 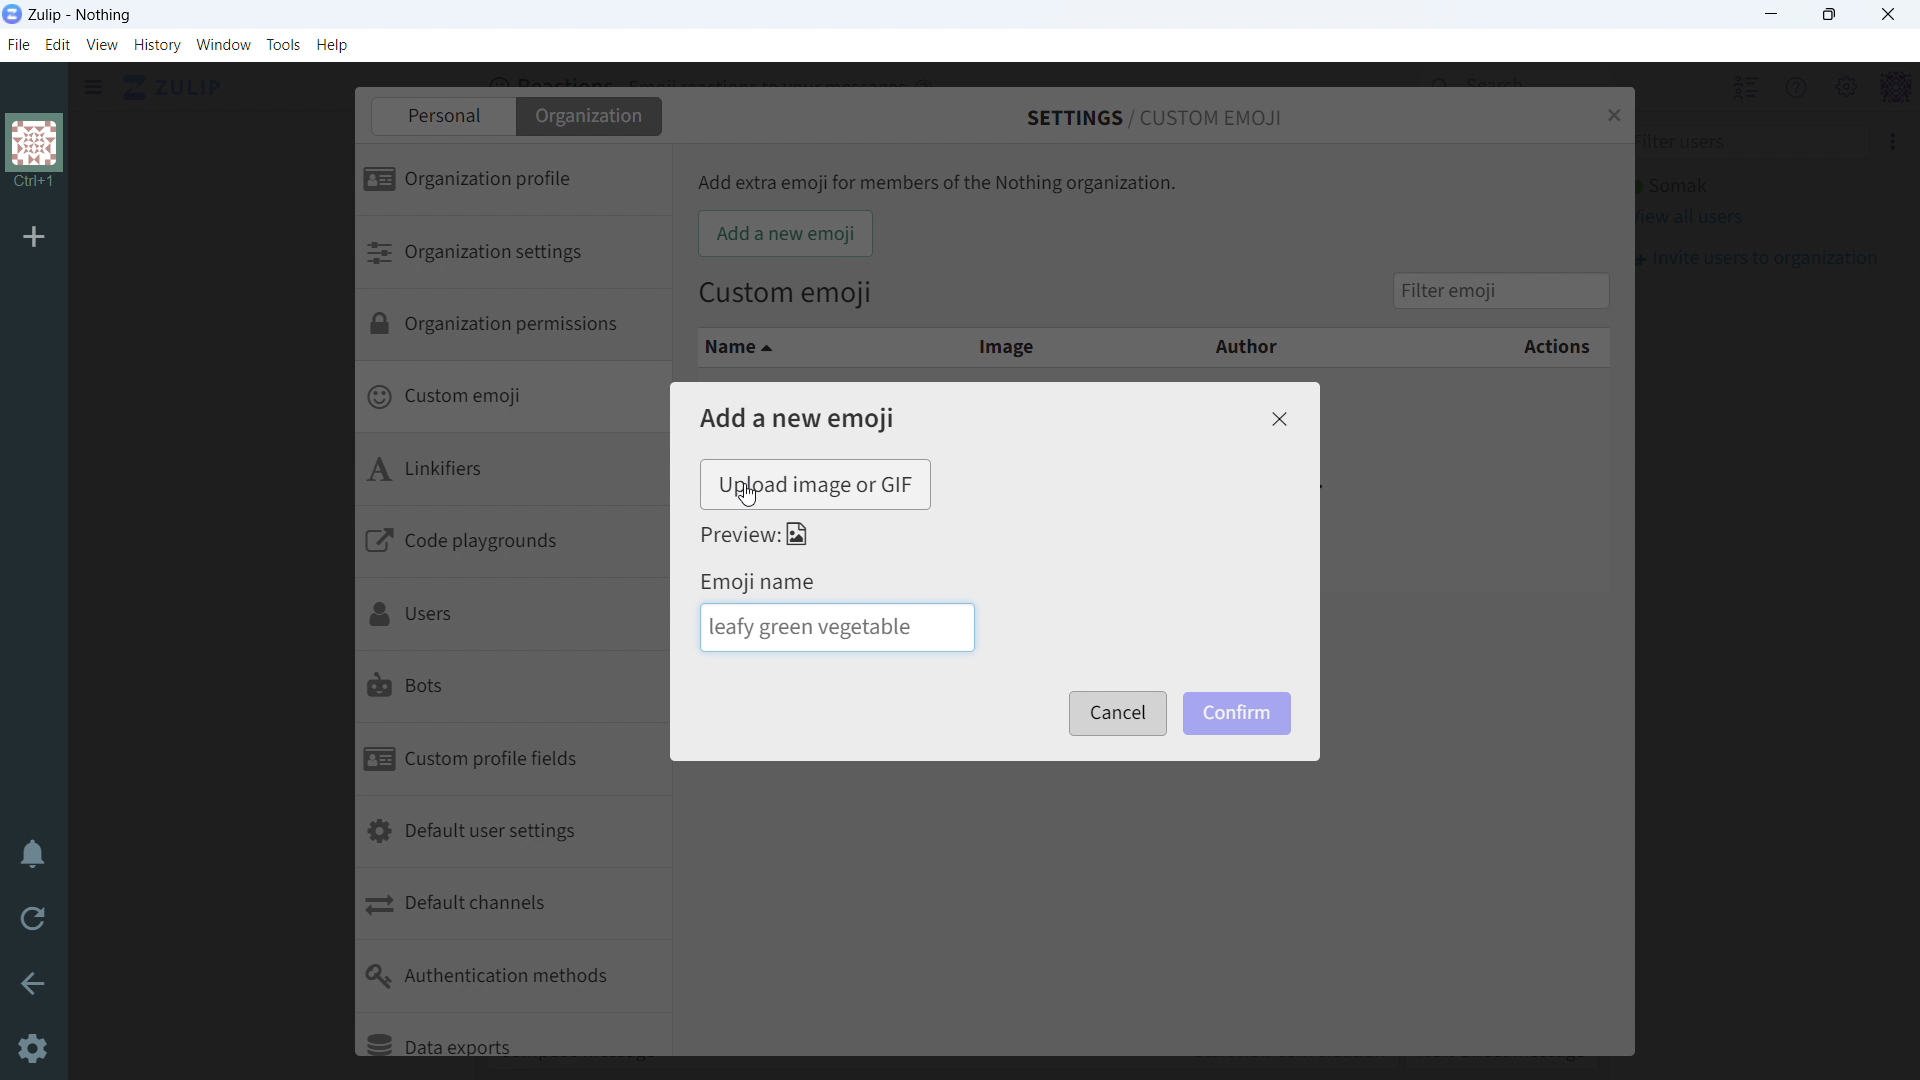 What do you see at coordinates (32, 982) in the screenshot?
I see `go back` at bounding box center [32, 982].